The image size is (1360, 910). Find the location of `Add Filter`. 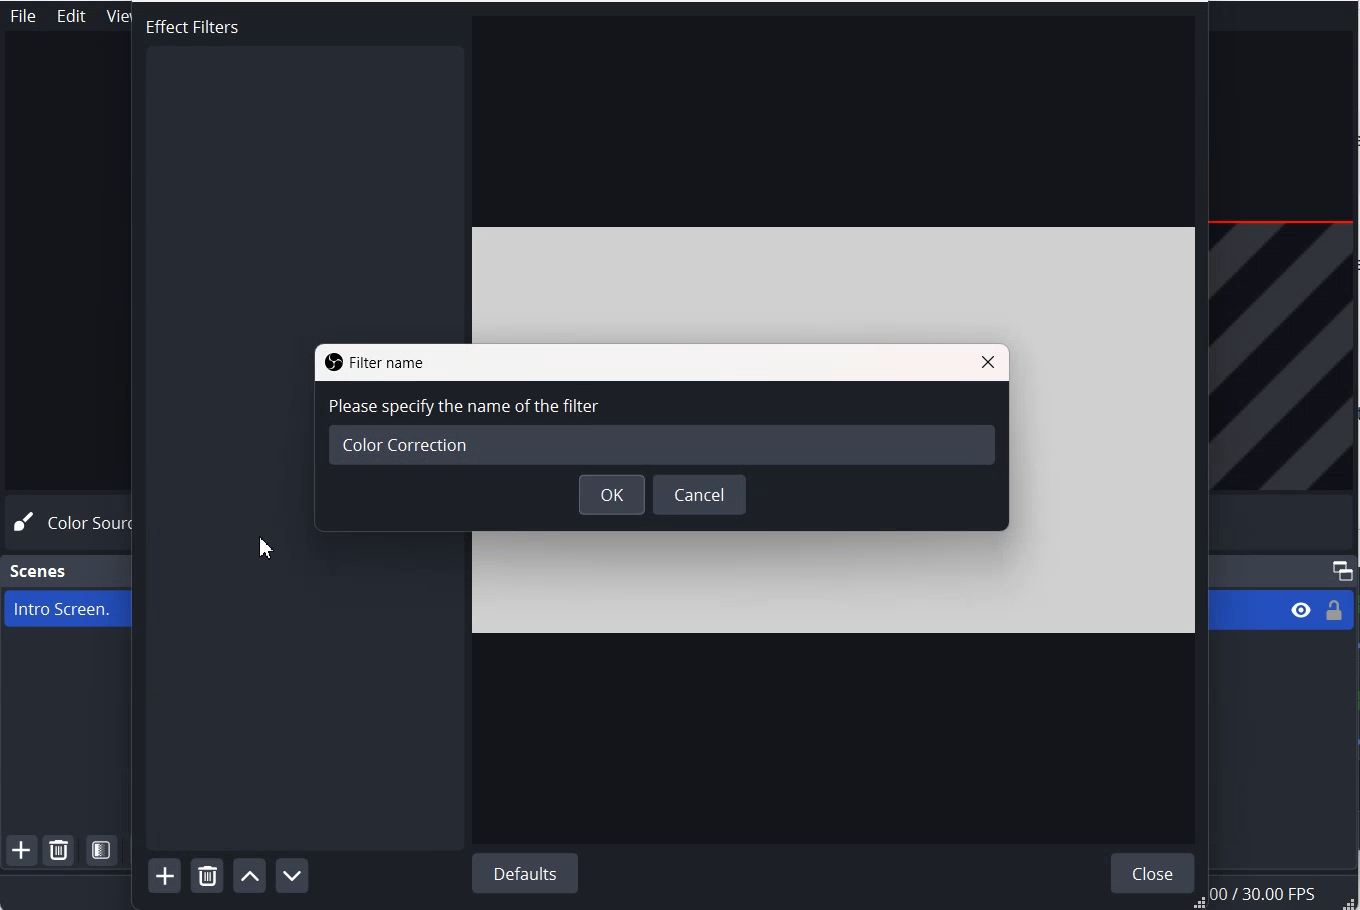

Add Filter is located at coordinates (164, 876).